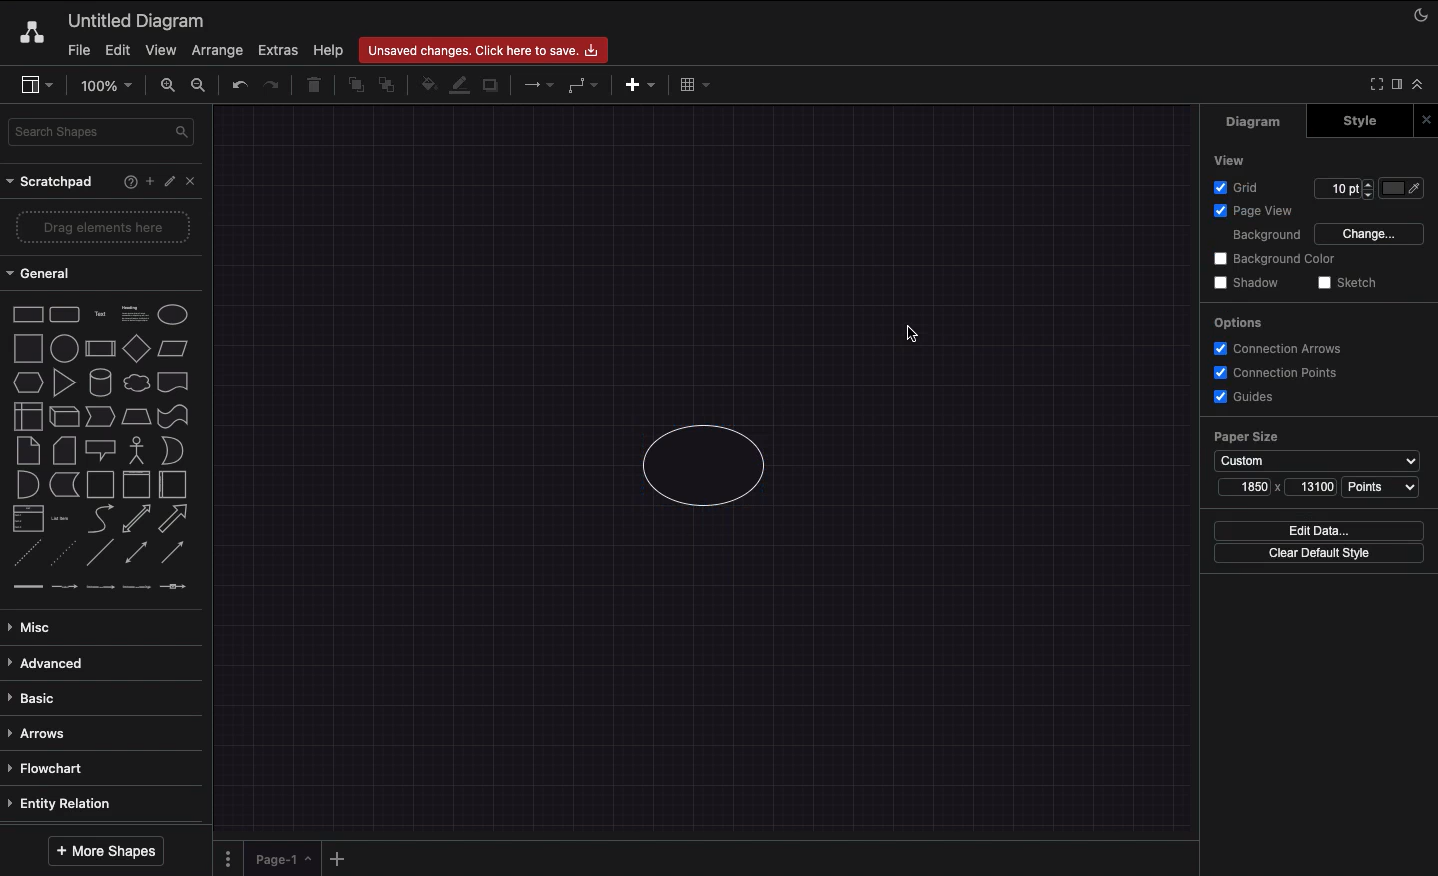 This screenshot has width=1438, height=876. Describe the element at coordinates (115, 50) in the screenshot. I see `Edit` at that location.